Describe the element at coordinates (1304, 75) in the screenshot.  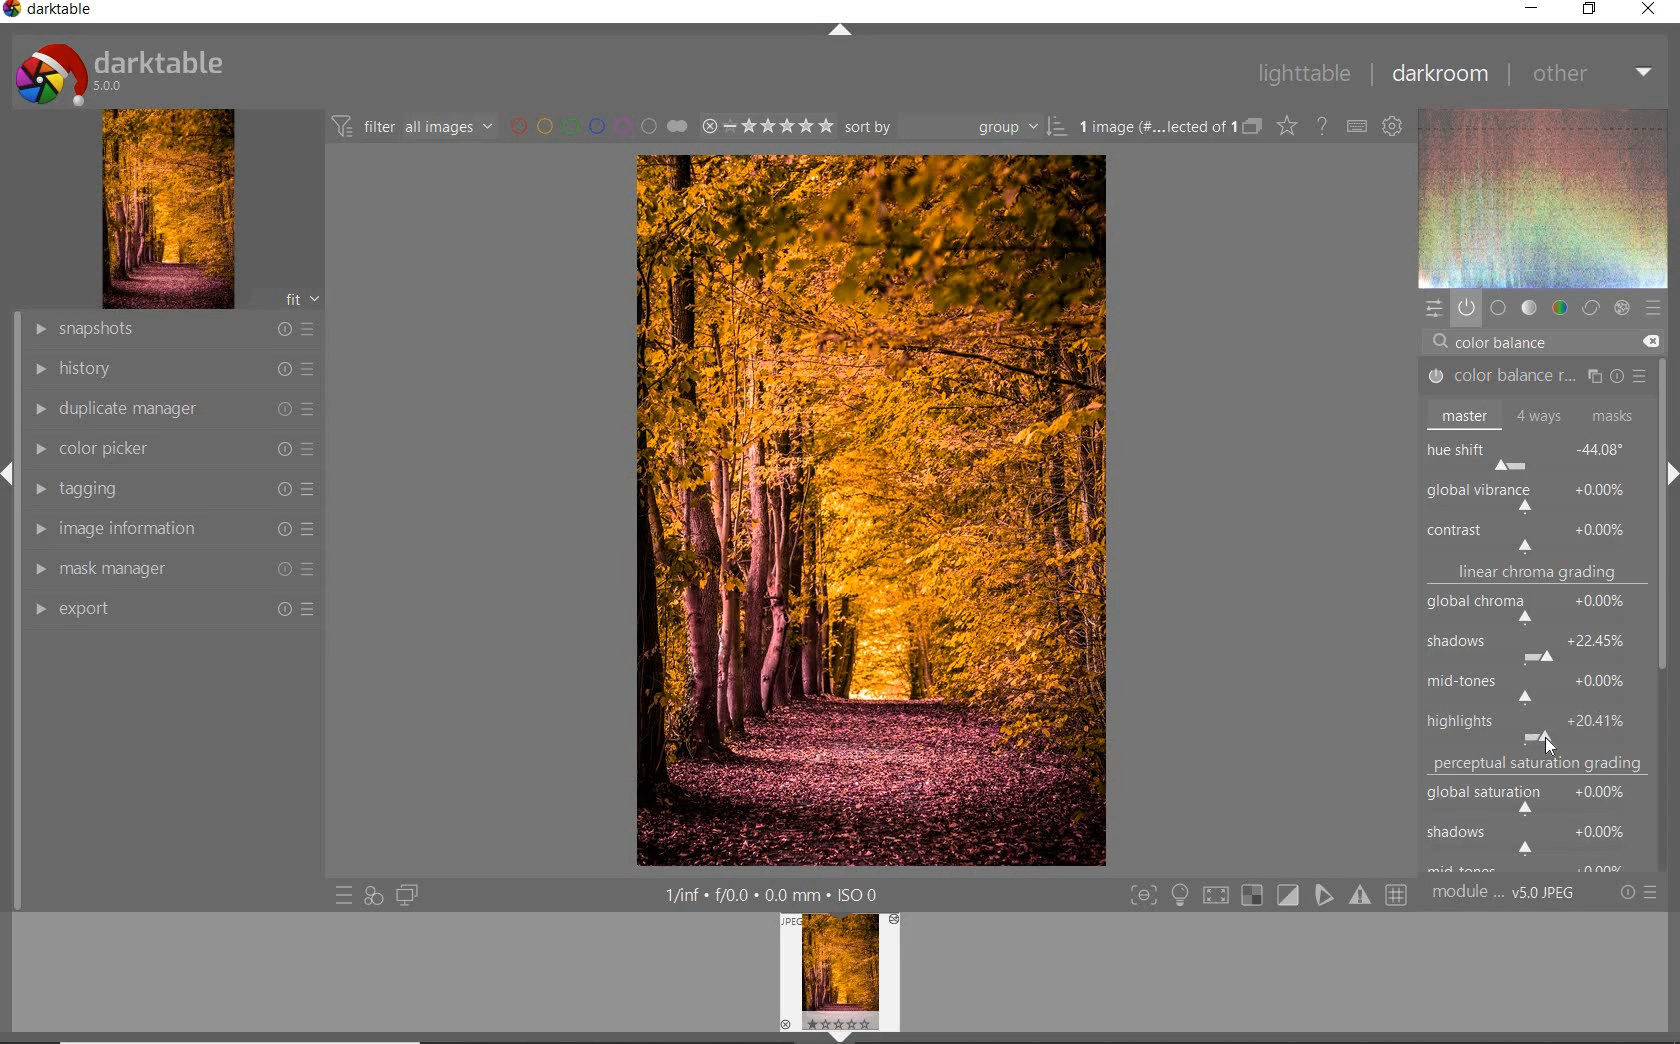
I see `lighttable` at that location.